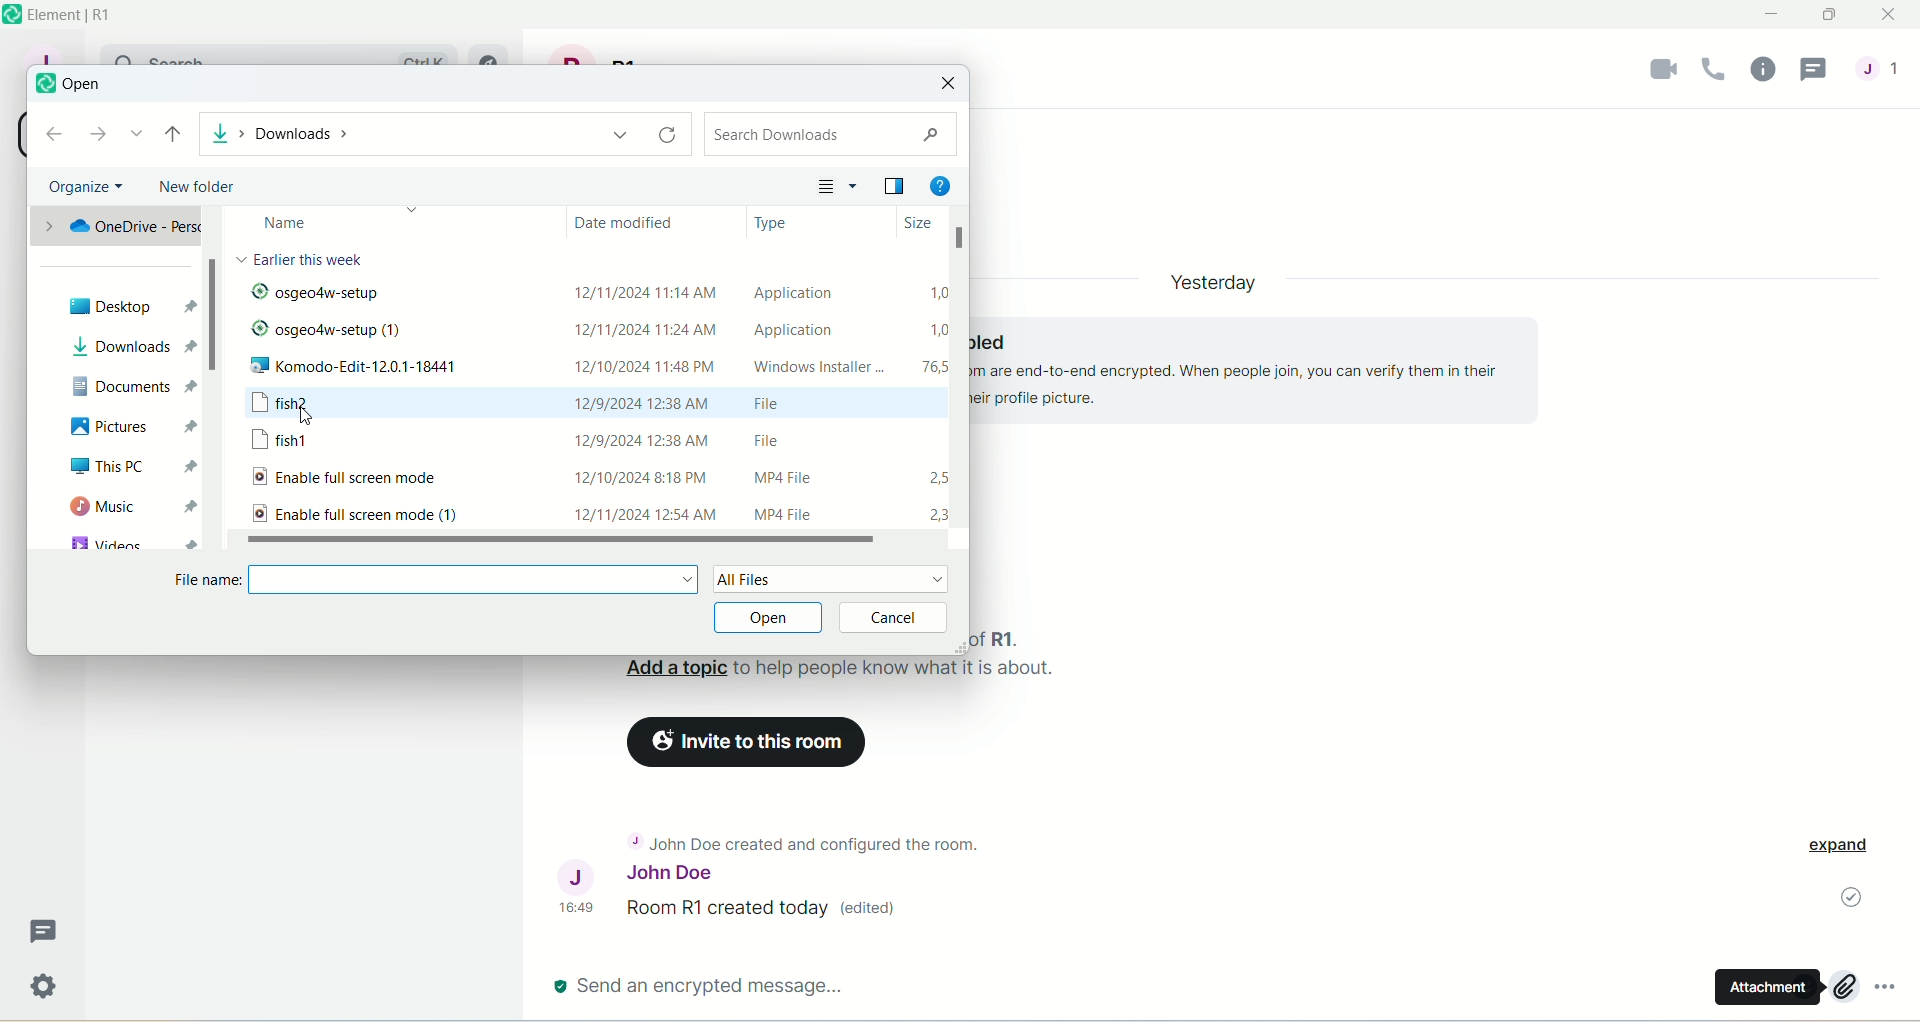  Describe the element at coordinates (1766, 987) in the screenshot. I see `attachment` at that location.